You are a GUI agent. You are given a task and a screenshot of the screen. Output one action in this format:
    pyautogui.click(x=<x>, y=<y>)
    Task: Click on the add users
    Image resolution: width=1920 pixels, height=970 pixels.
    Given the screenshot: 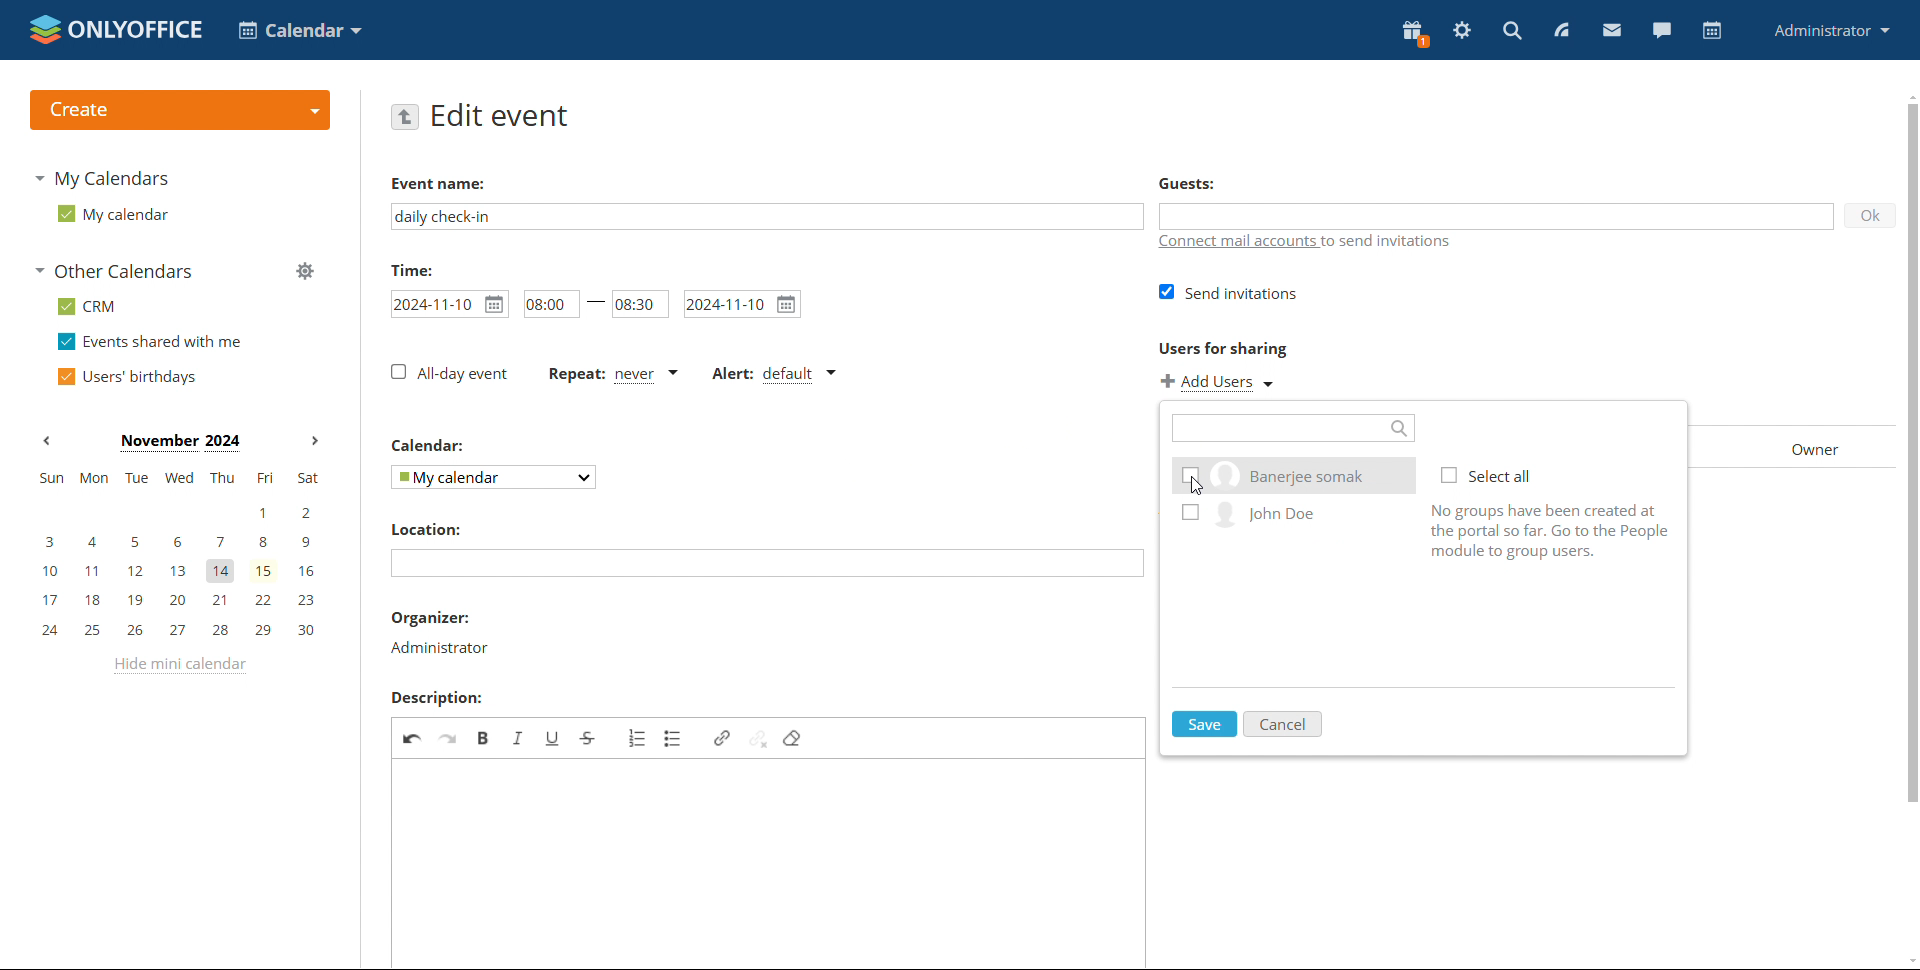 What is the action you would take?
    pyautogui.click(x=1220, y=382)
    